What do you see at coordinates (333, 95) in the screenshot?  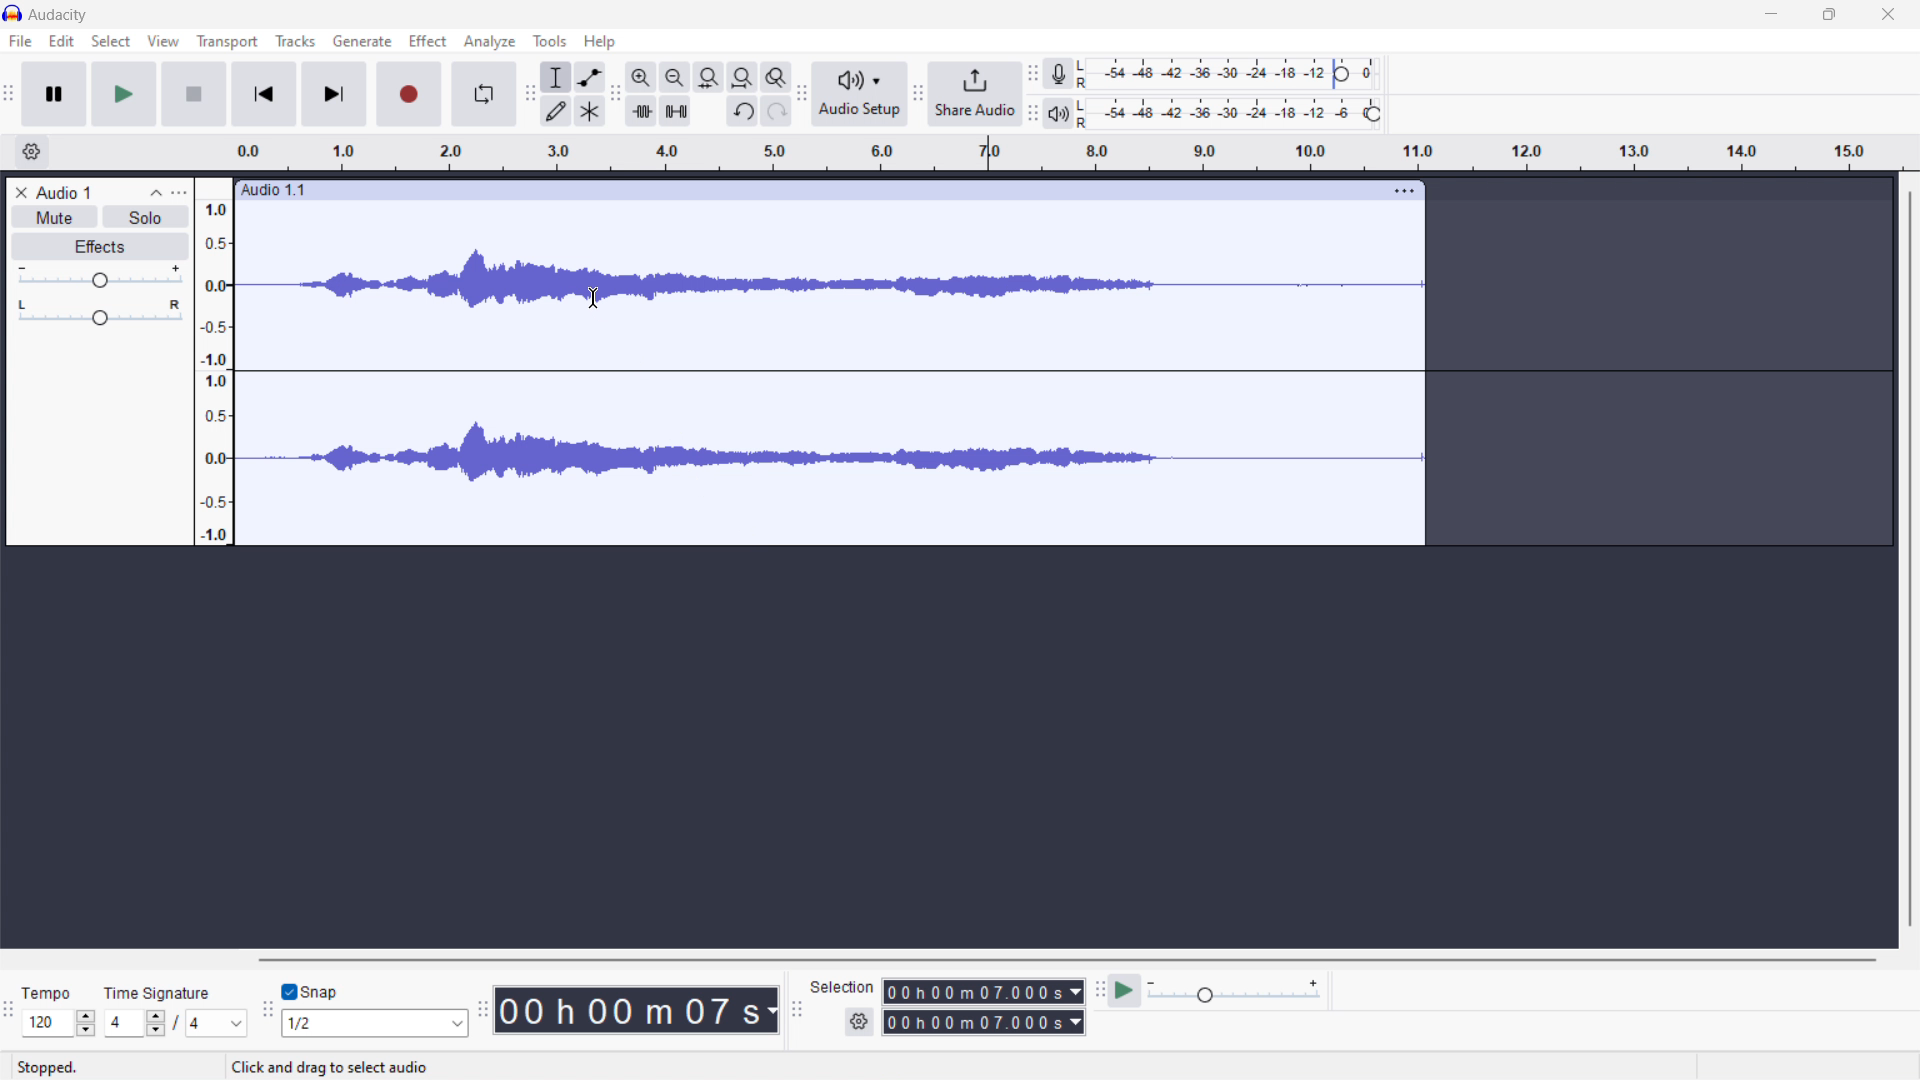 I see `skip to end` at bounding box center [333, 95].